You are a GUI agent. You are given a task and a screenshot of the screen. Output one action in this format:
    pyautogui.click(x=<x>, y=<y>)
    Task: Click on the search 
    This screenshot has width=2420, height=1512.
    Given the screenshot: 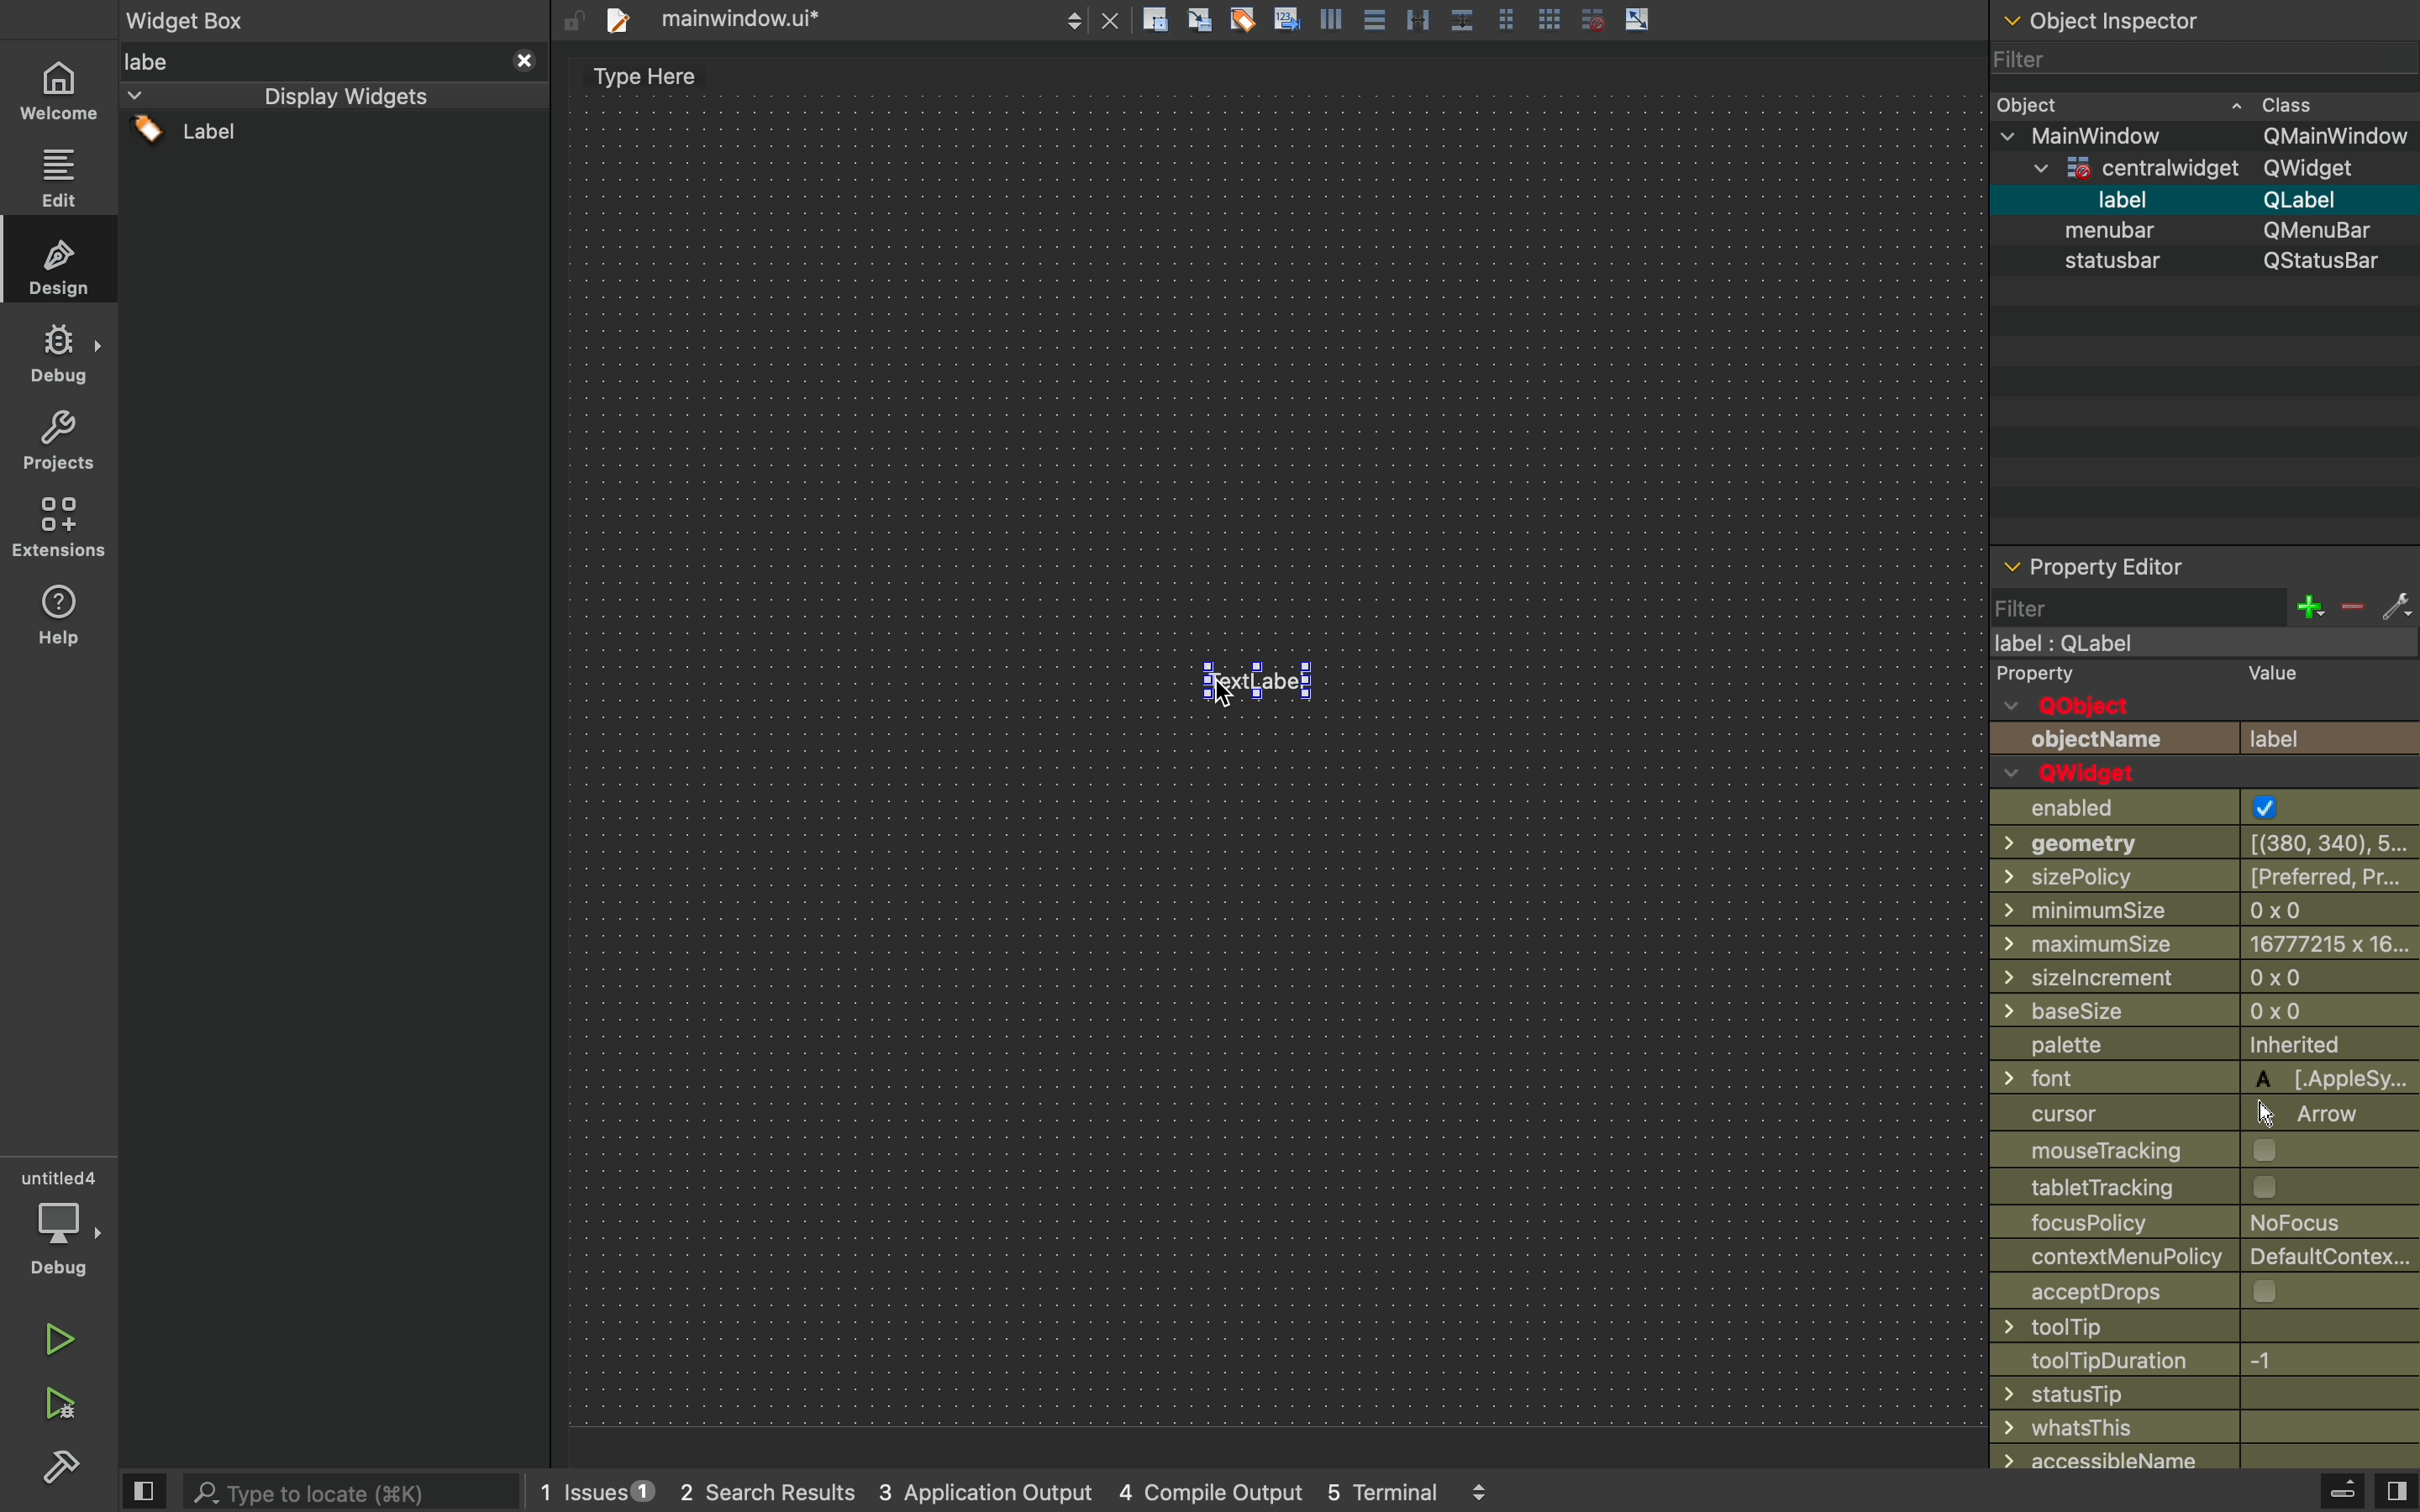 What is the action you would take?
    pyautogui.click(x=358, y=1490)
    